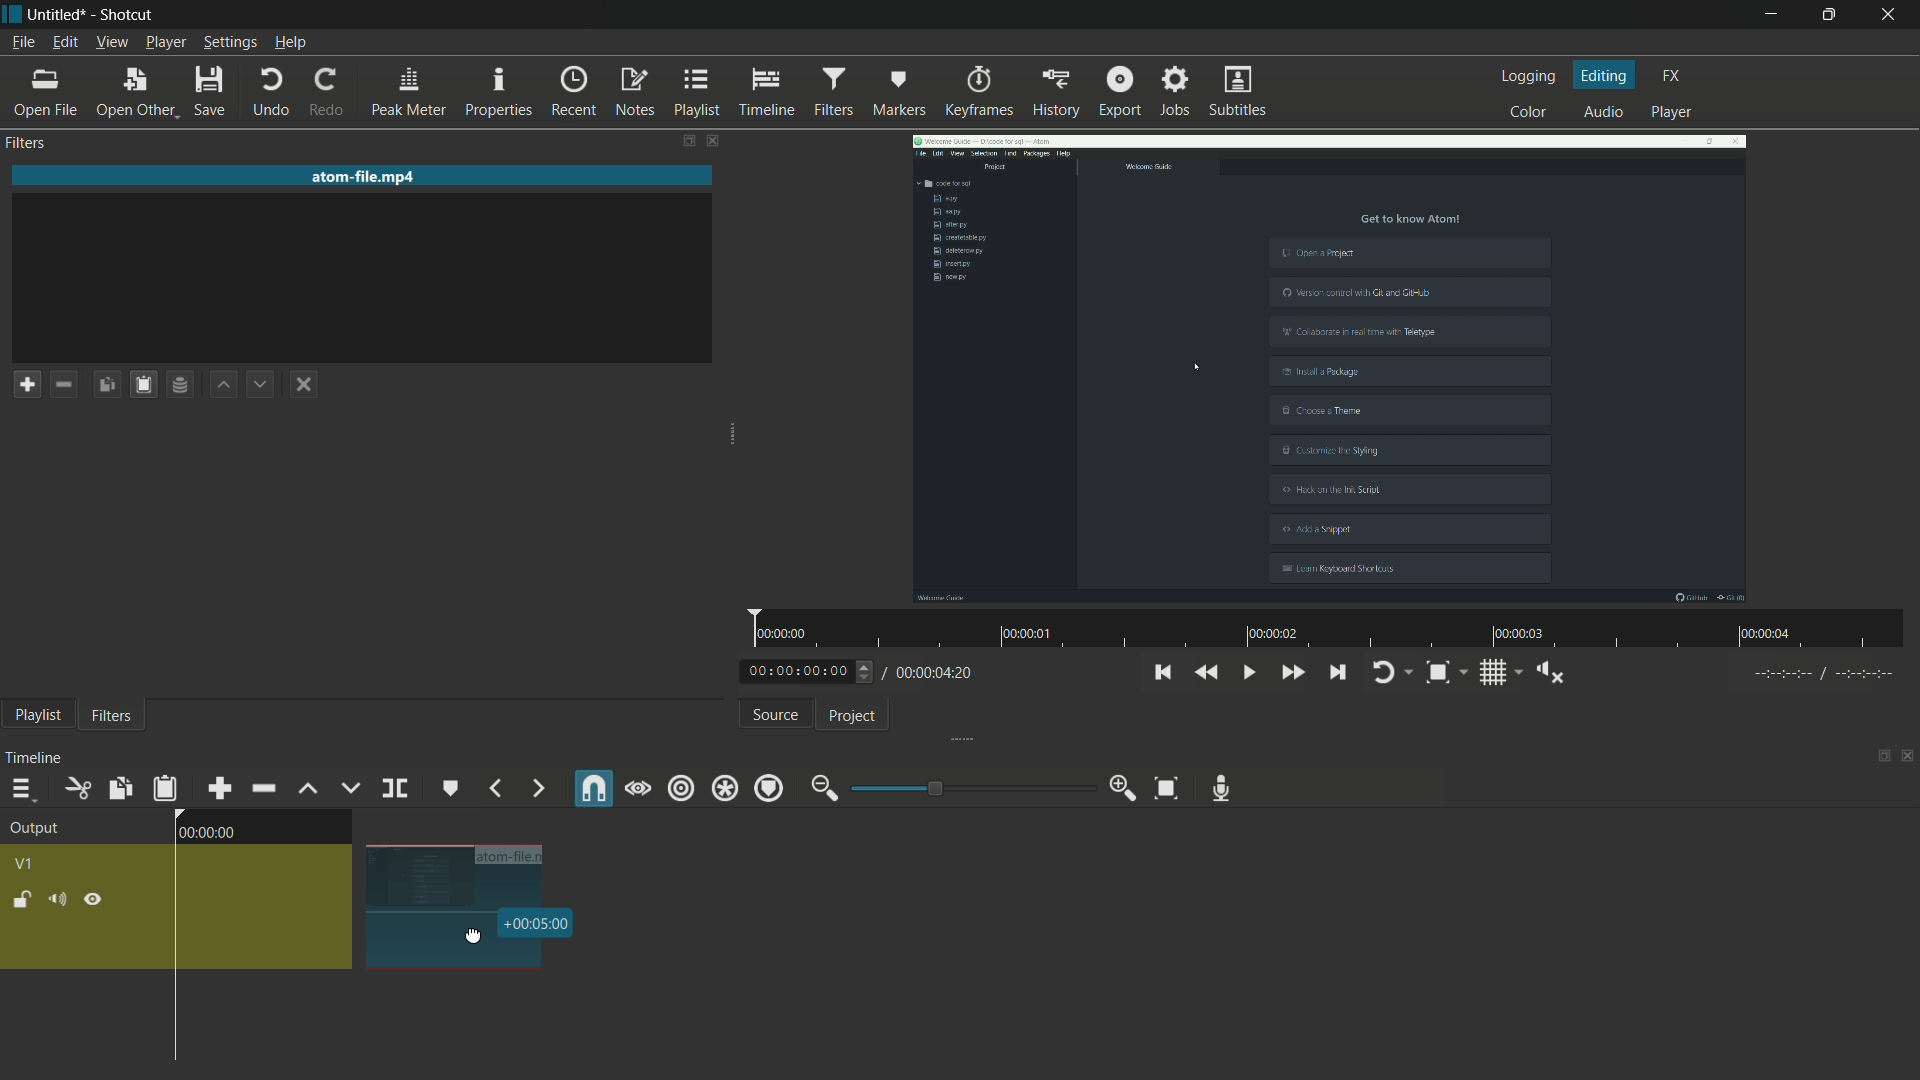  What do you see at coordinates (106, 384) in the screenshot?
I see `paste` at bounding box center [106, 384].